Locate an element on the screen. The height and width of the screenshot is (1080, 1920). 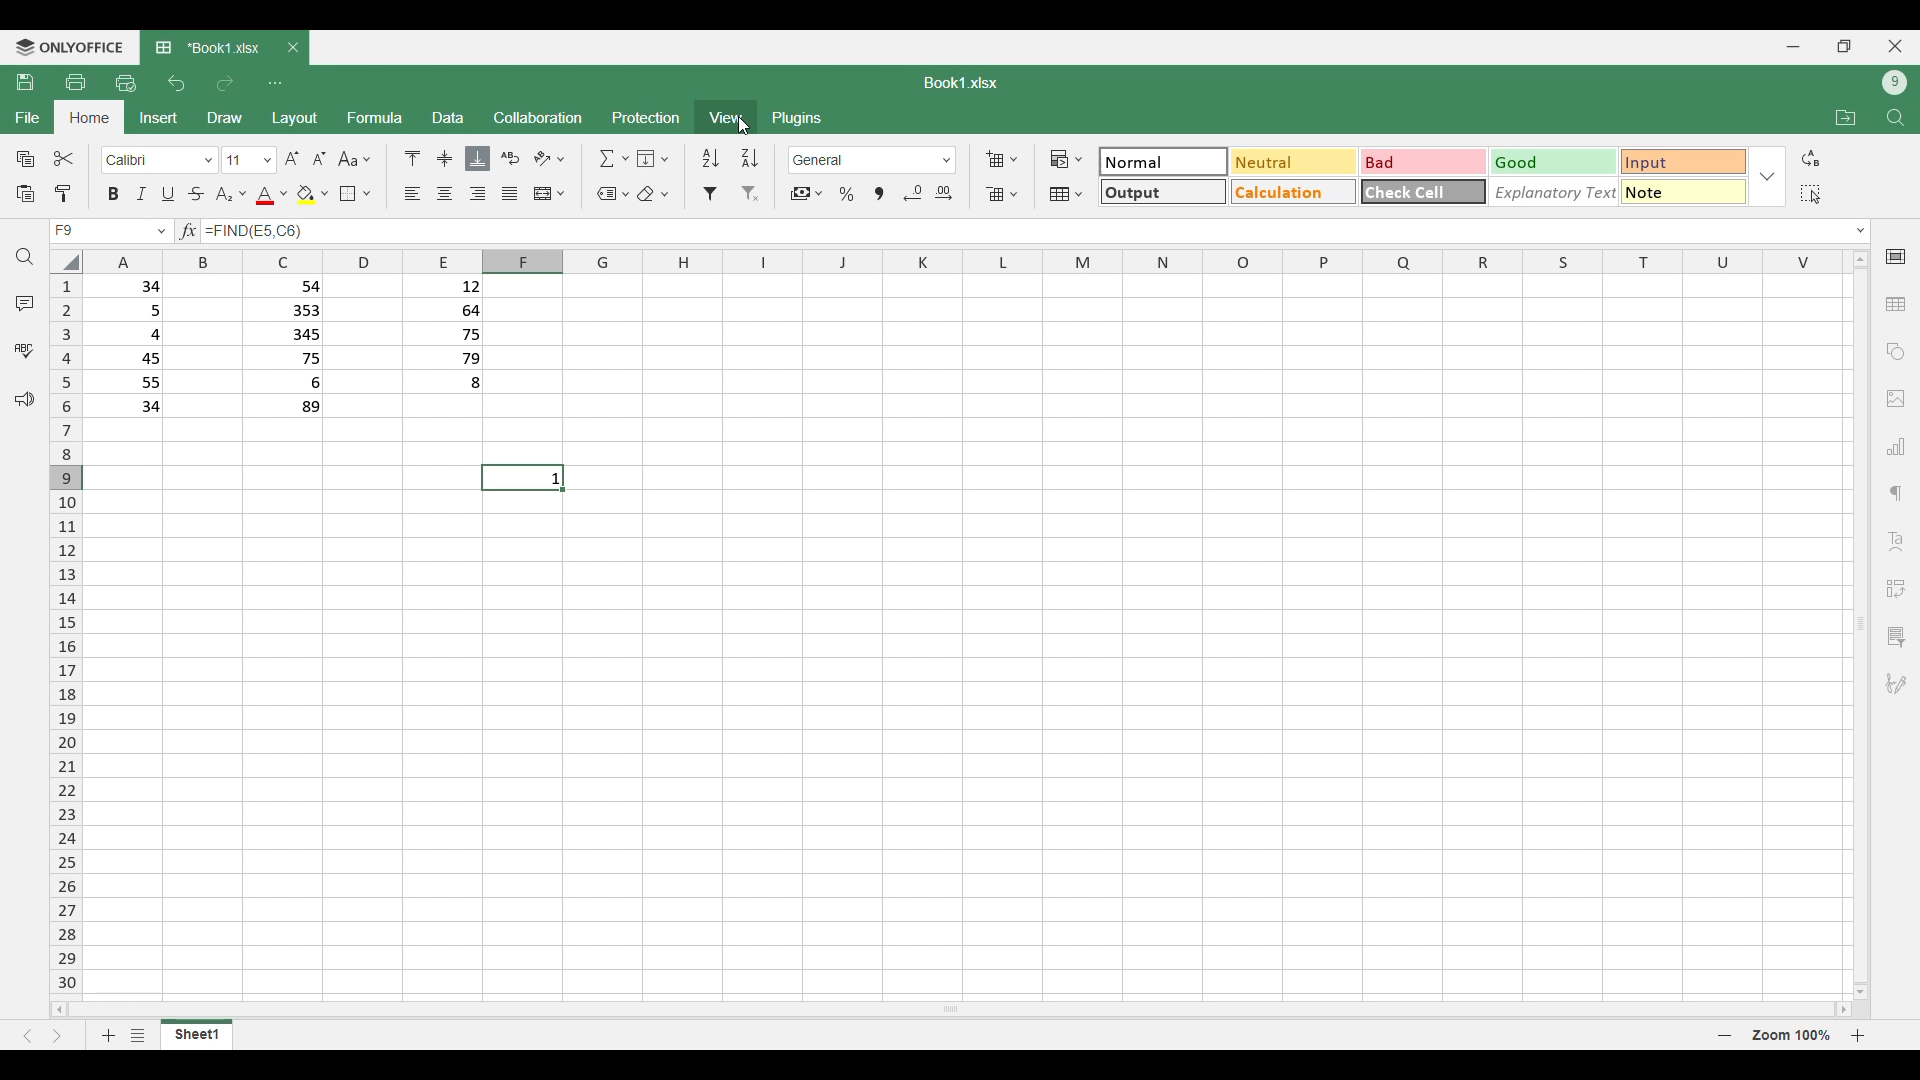
Strike through  is located at coordinates (195, 194).